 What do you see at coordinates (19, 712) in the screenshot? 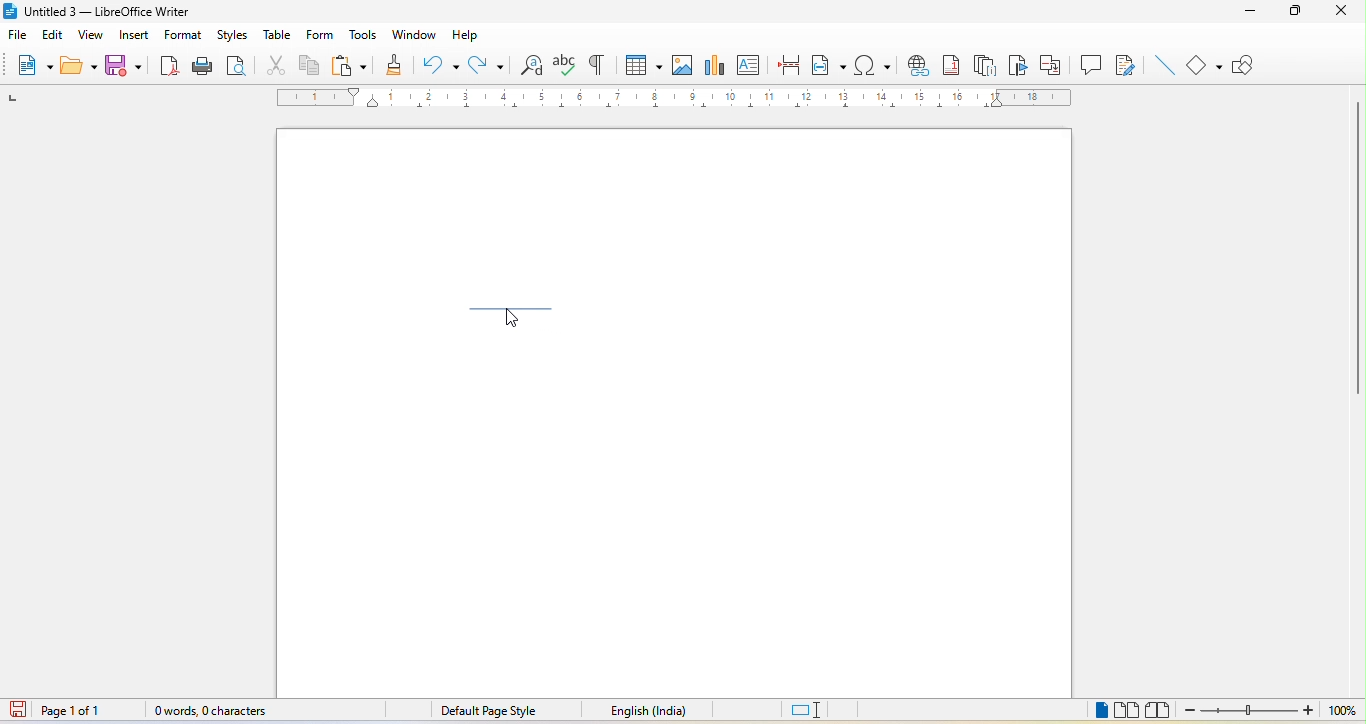
I see `click to save the document` at bounding box center [19, 712].